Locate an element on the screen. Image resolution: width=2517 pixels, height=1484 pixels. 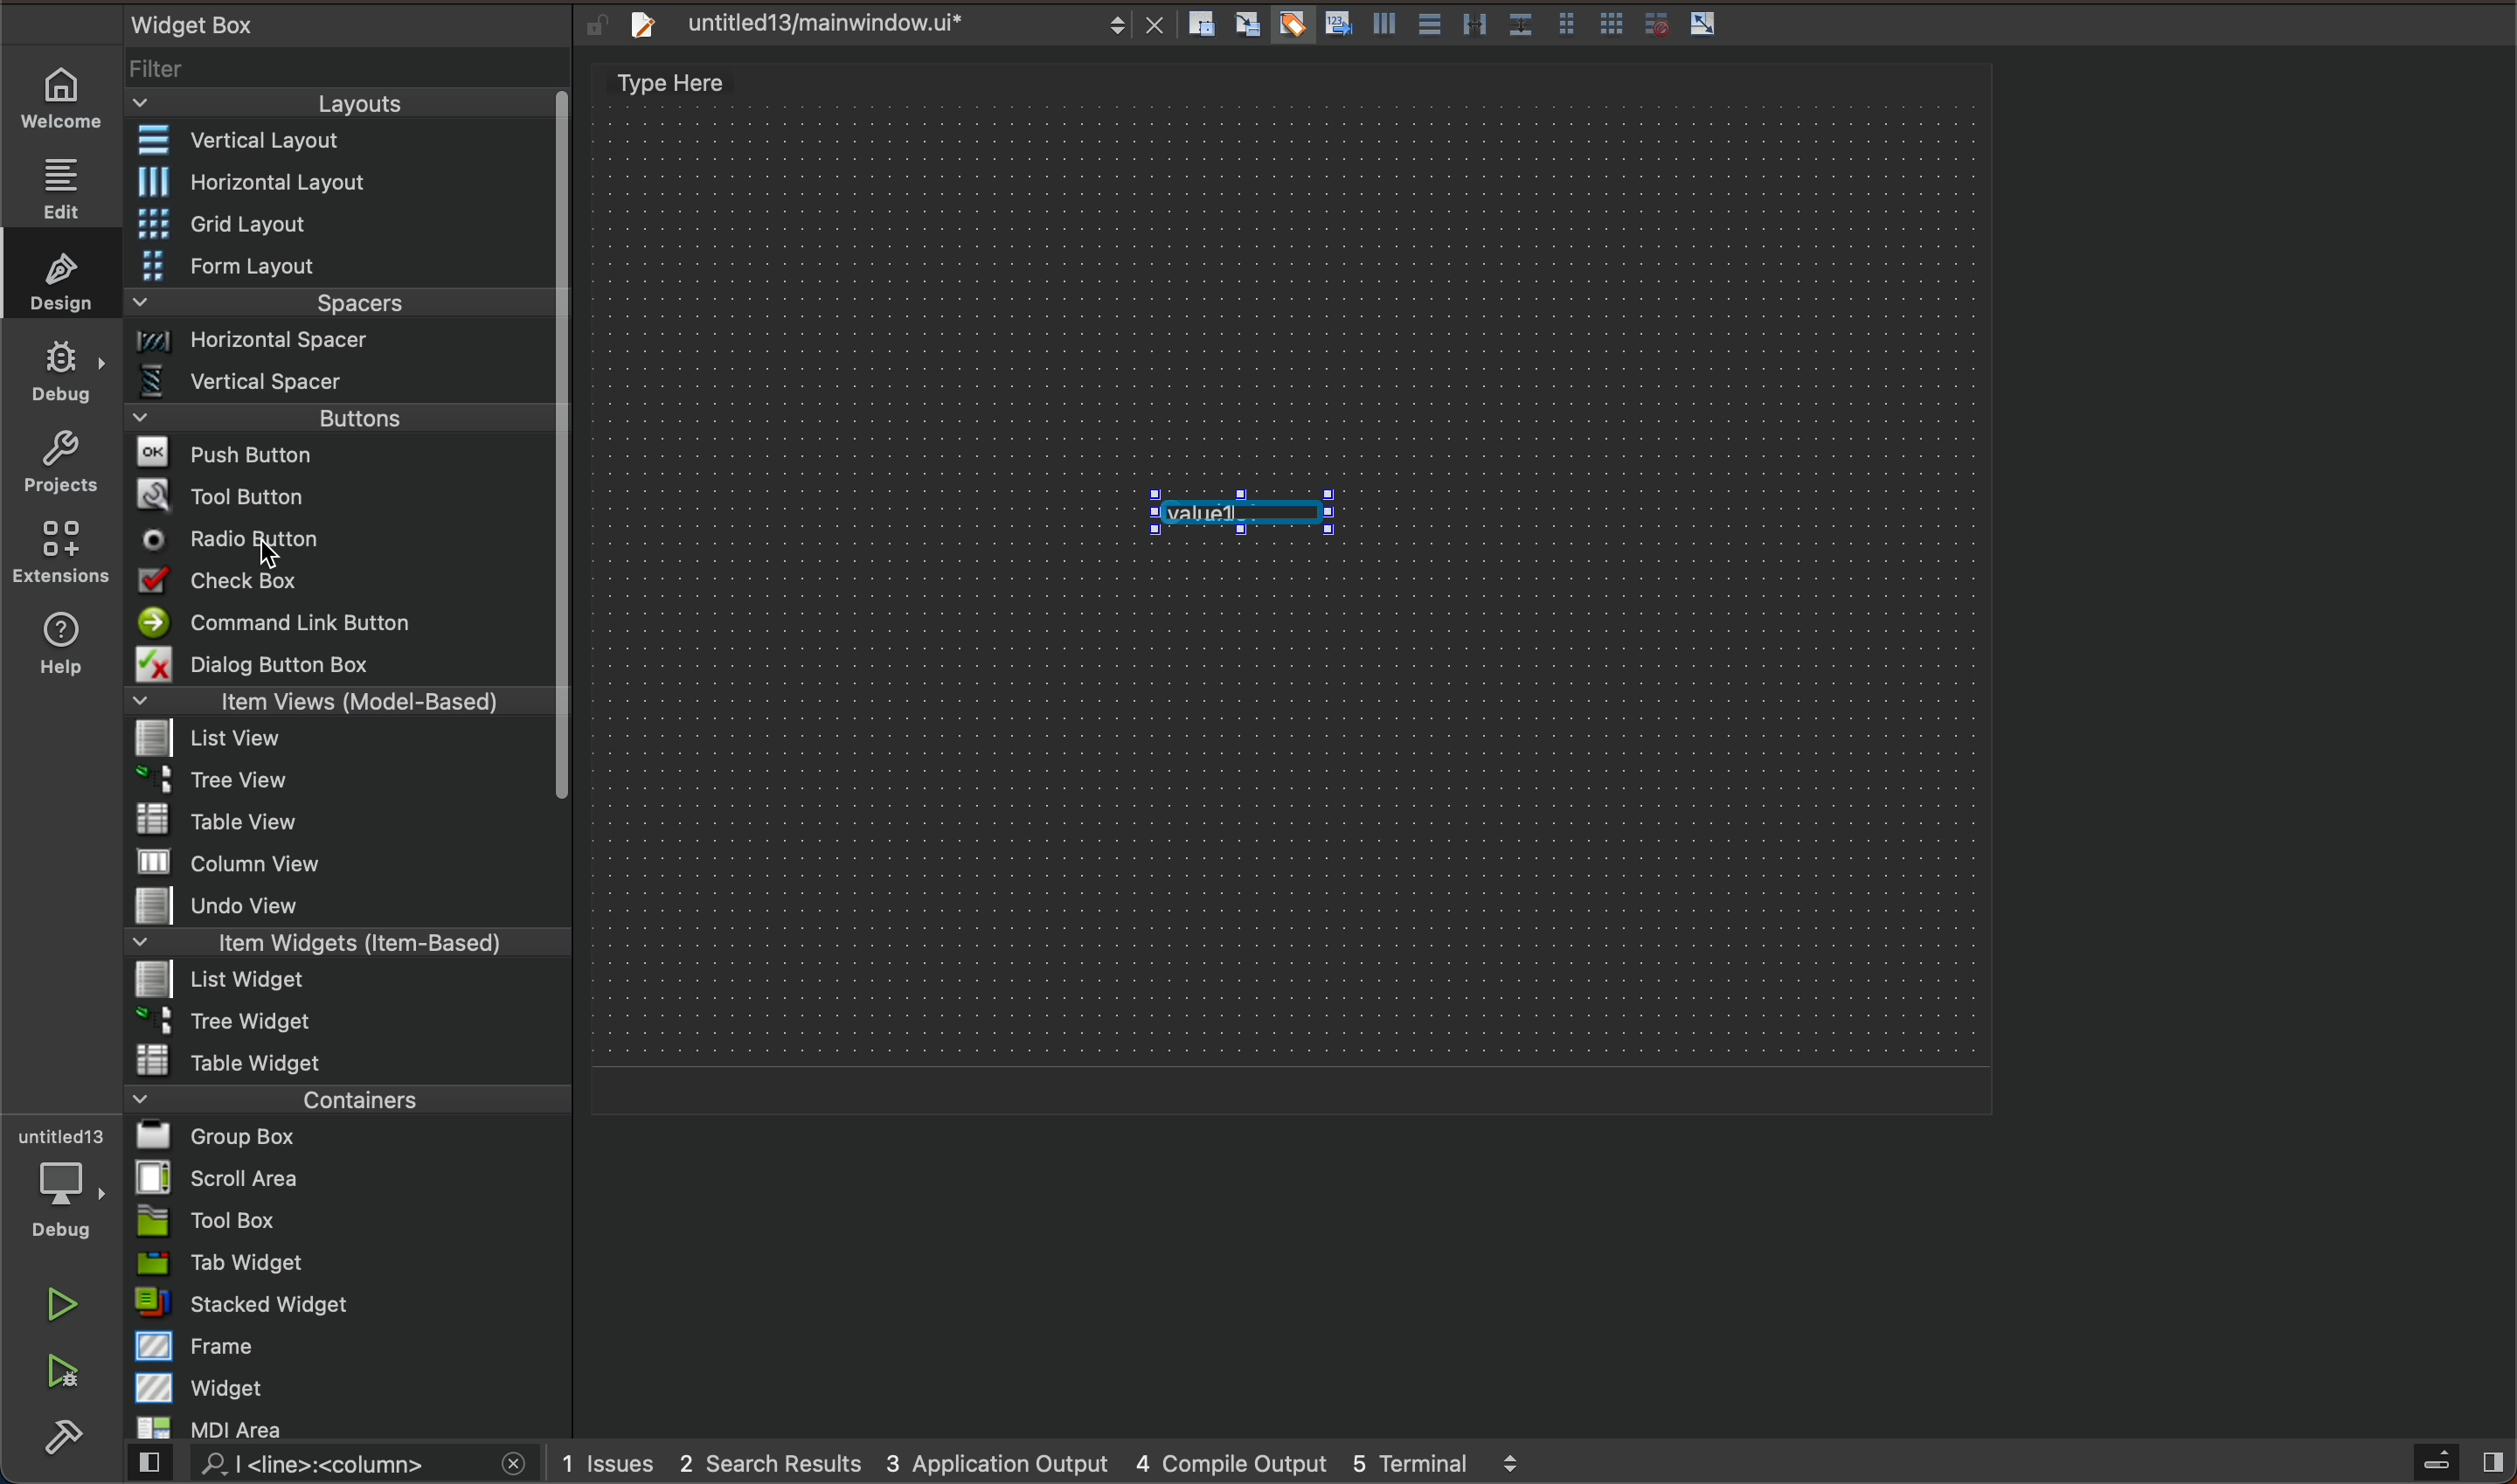
search is located at coordinates (323, 1465).